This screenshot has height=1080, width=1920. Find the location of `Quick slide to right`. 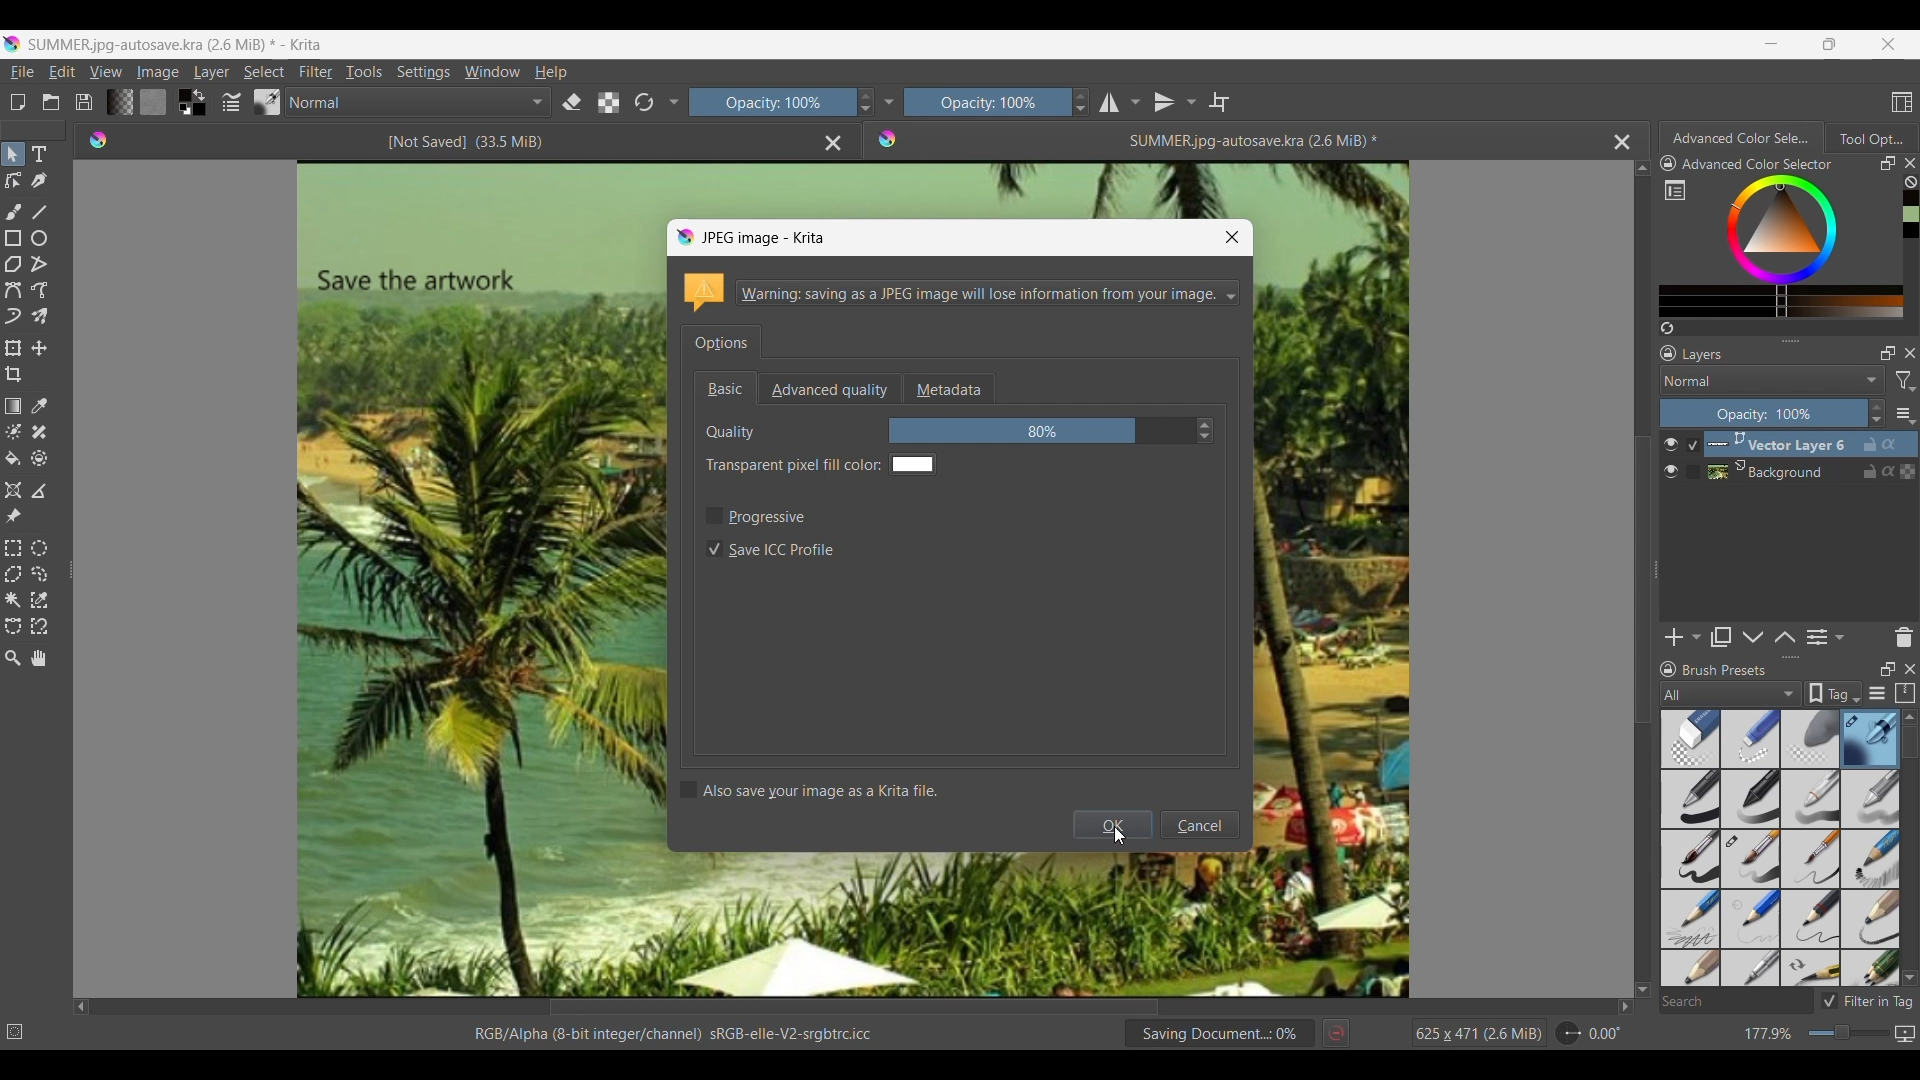

Quick slide to right is located at coordinates (1625, 1007).